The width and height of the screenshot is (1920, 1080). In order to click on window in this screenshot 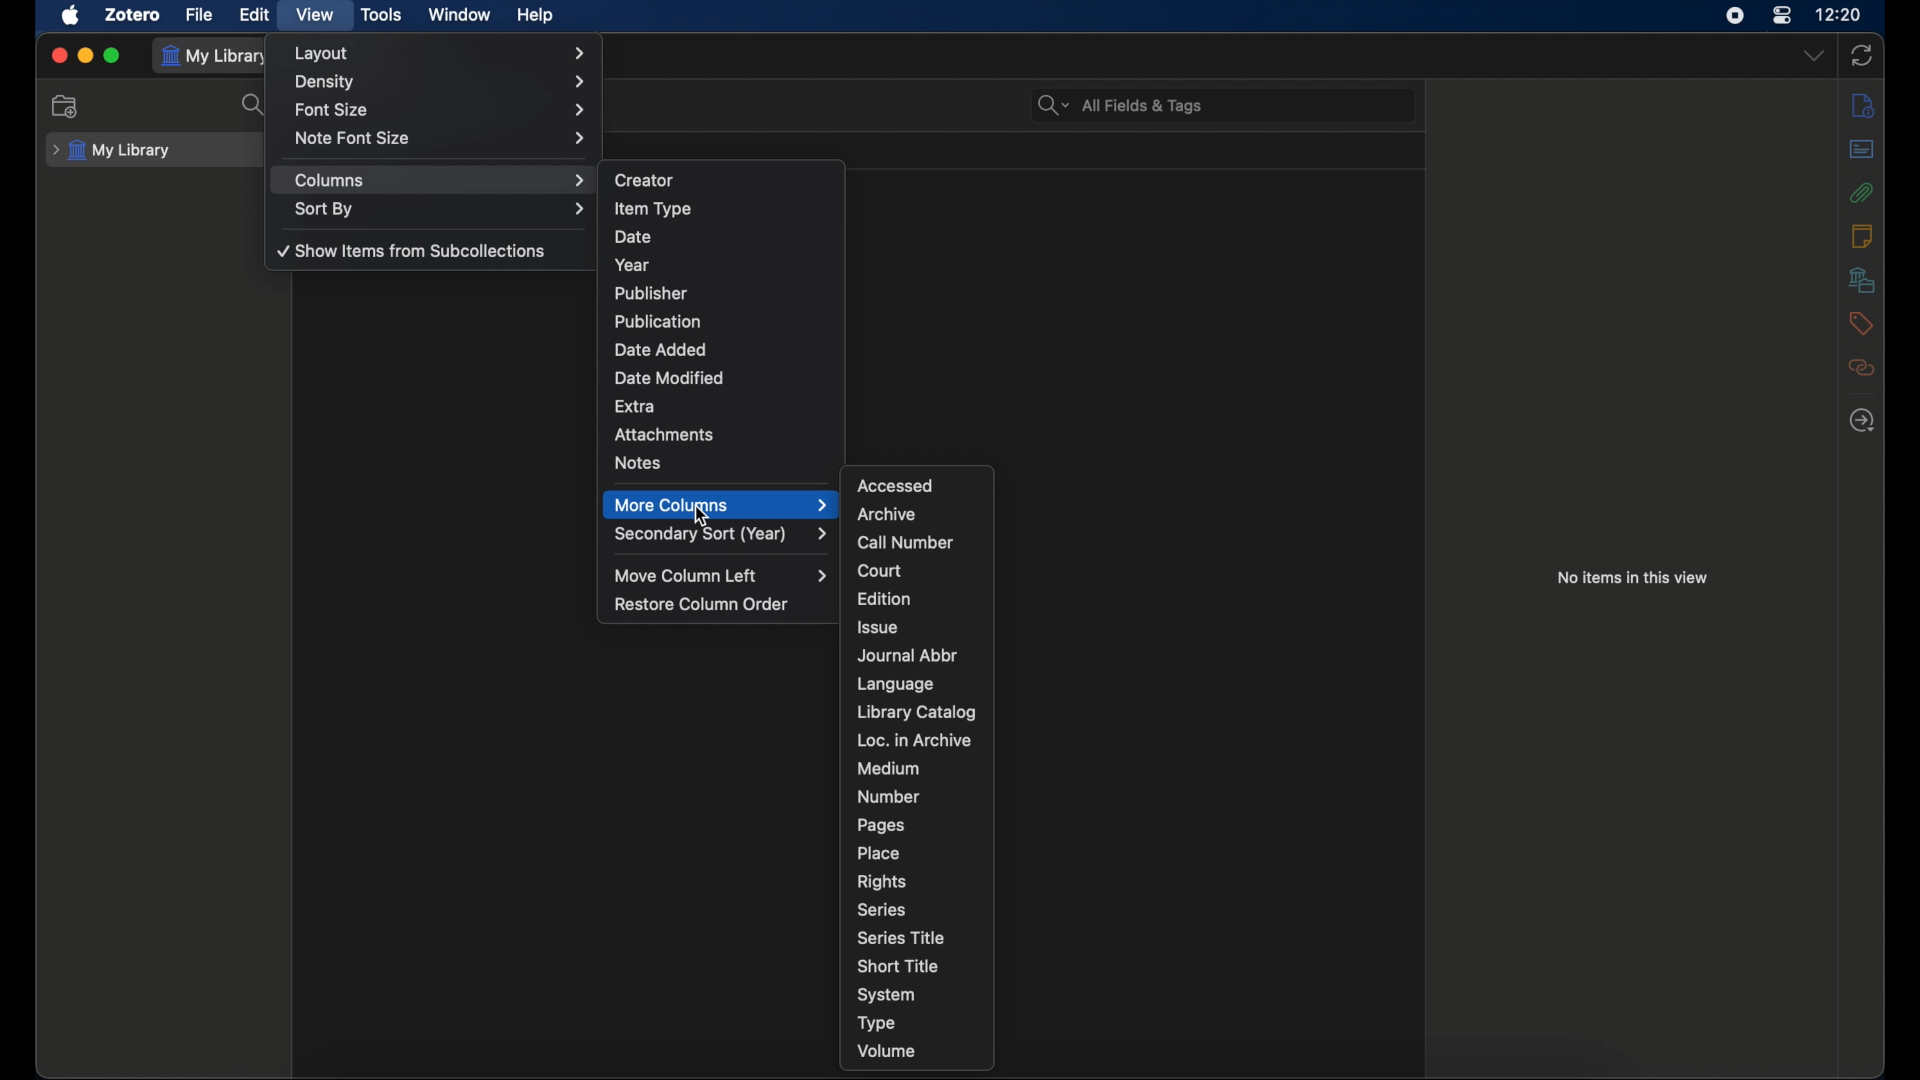, I will do `click(458, 15)`.